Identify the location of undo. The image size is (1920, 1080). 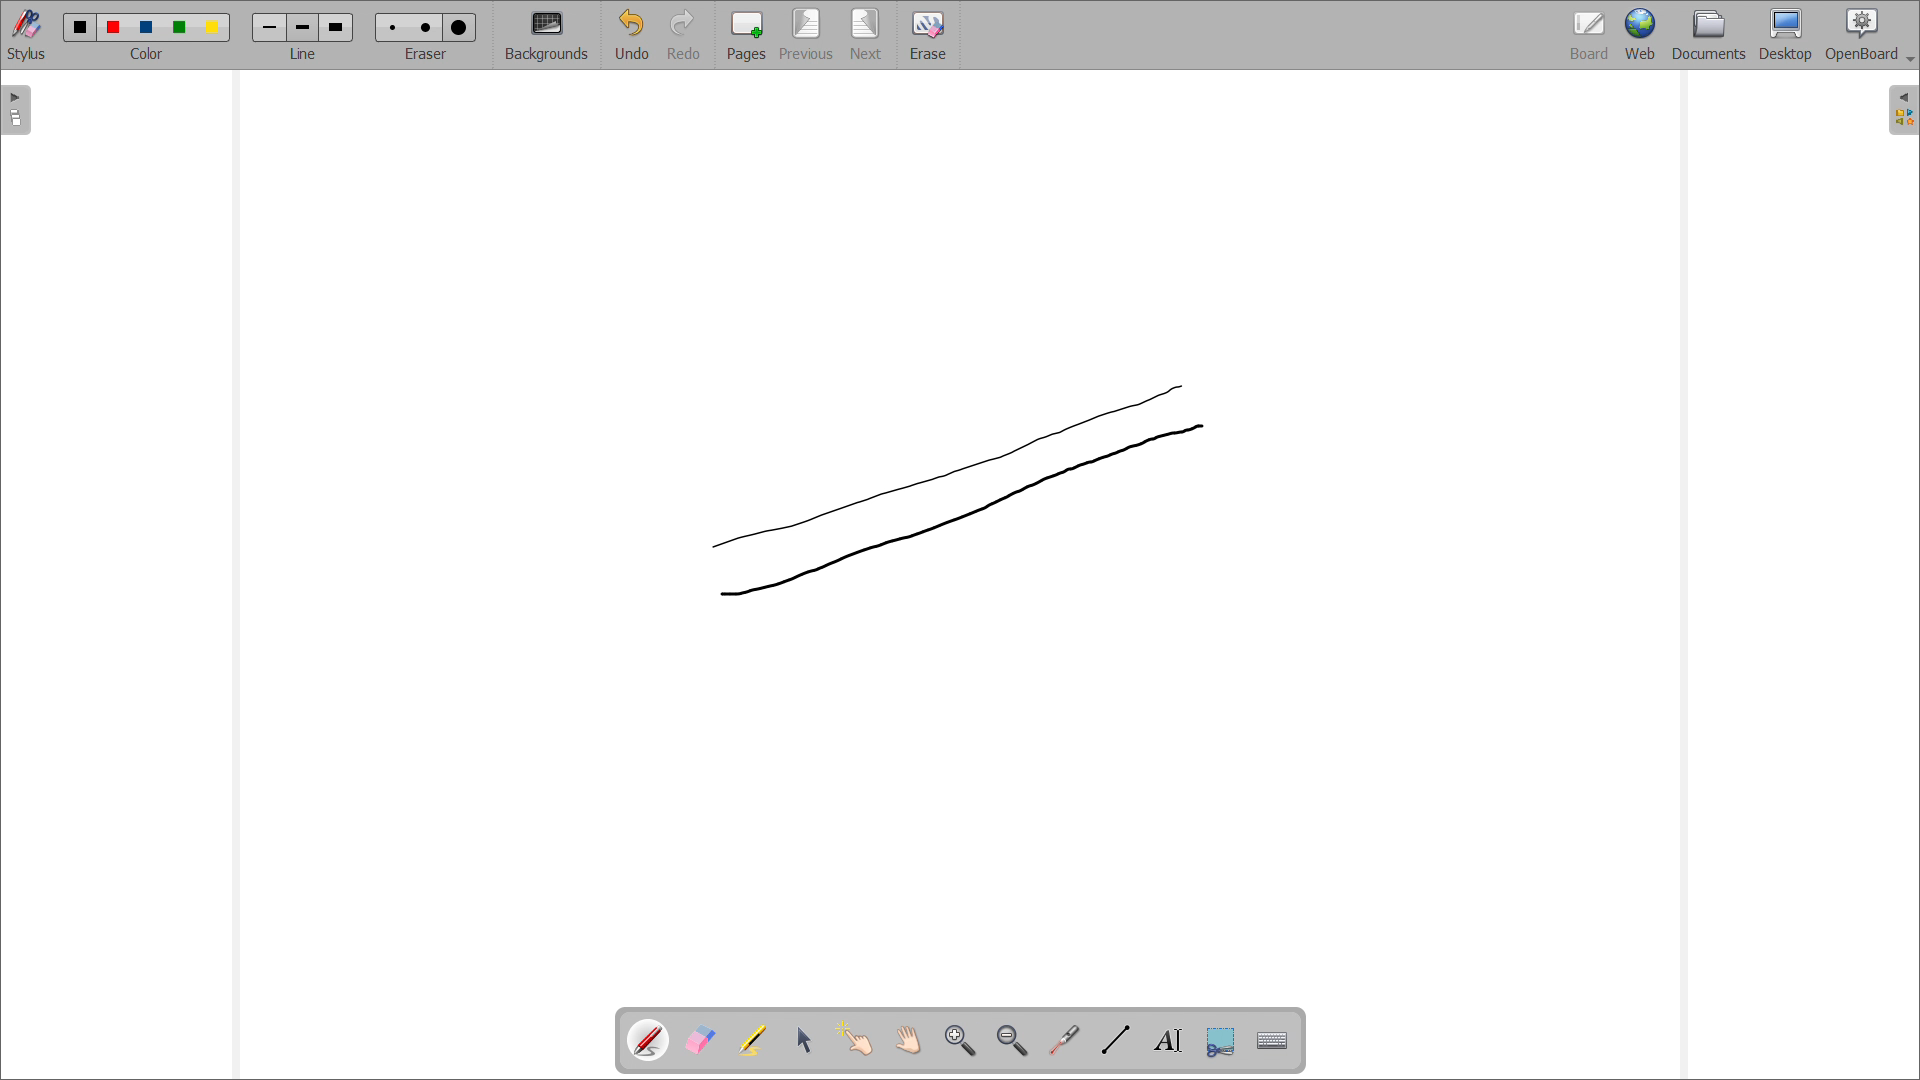
(632, 34).